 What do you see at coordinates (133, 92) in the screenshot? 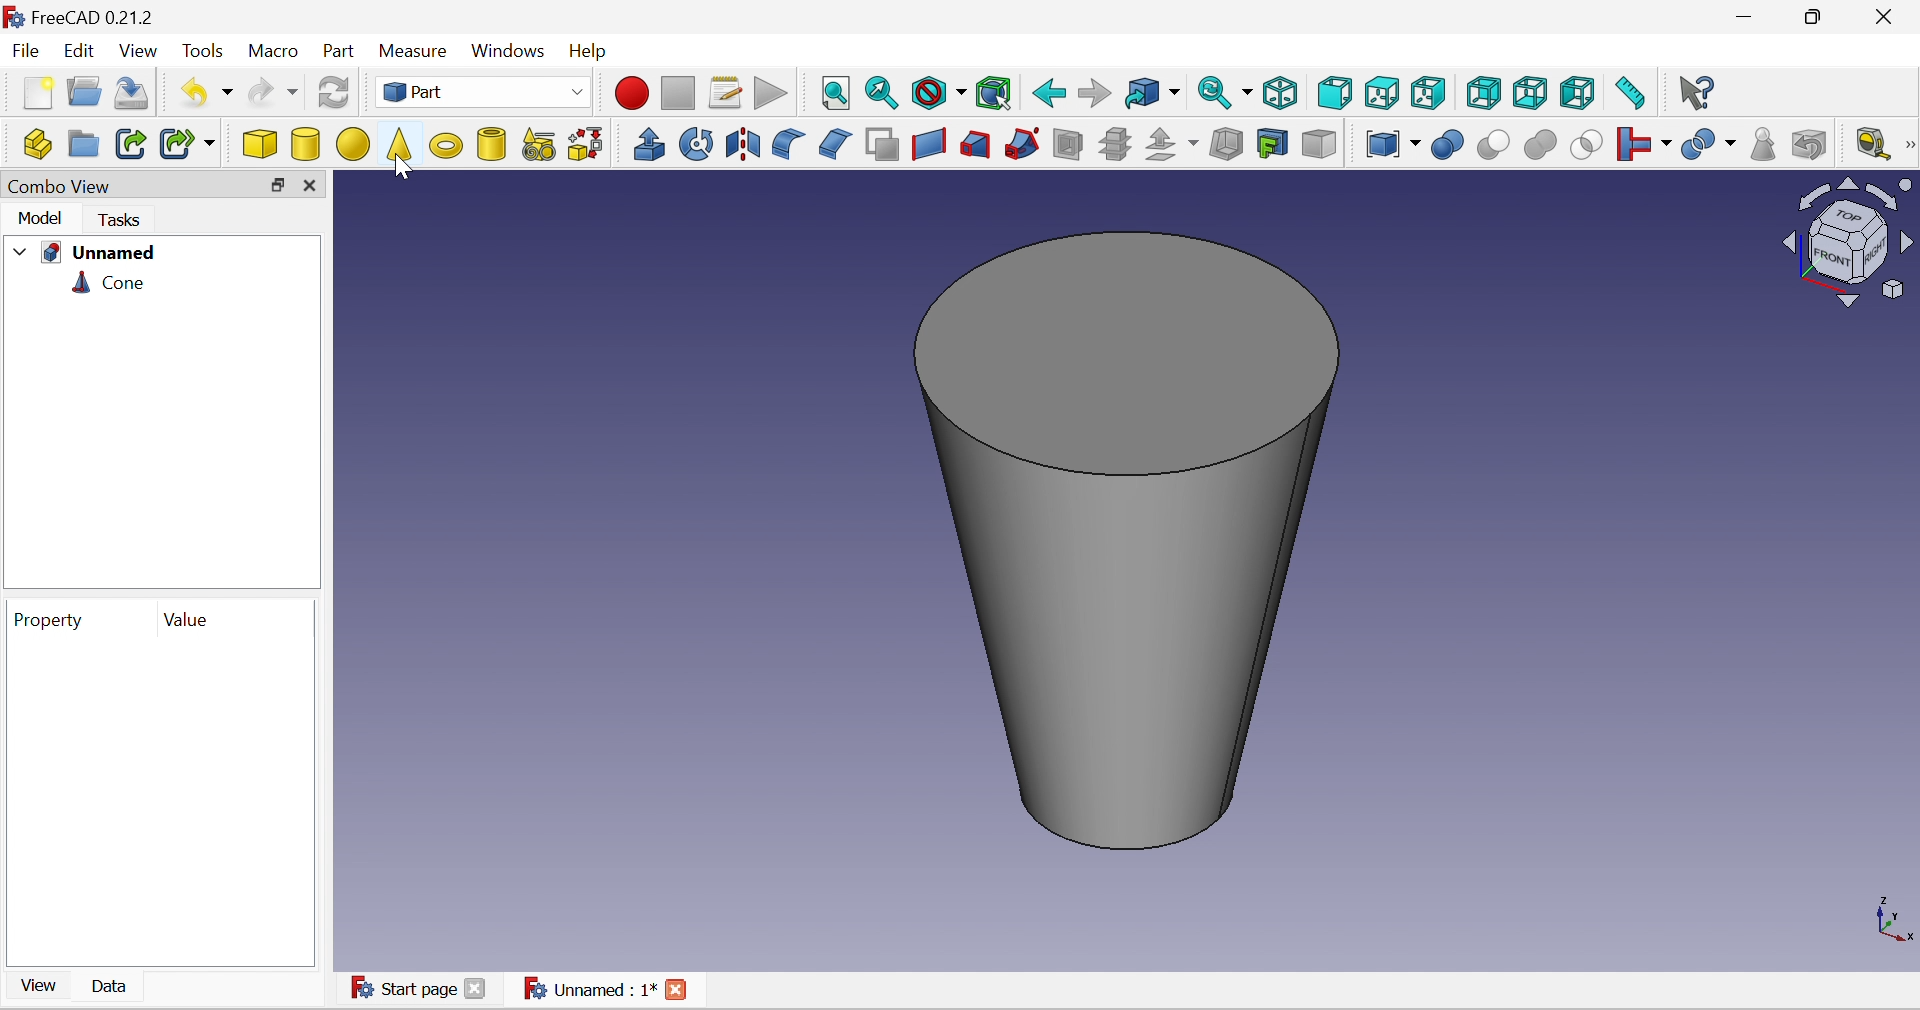
I see `Save` at bounding box center [133, 92].